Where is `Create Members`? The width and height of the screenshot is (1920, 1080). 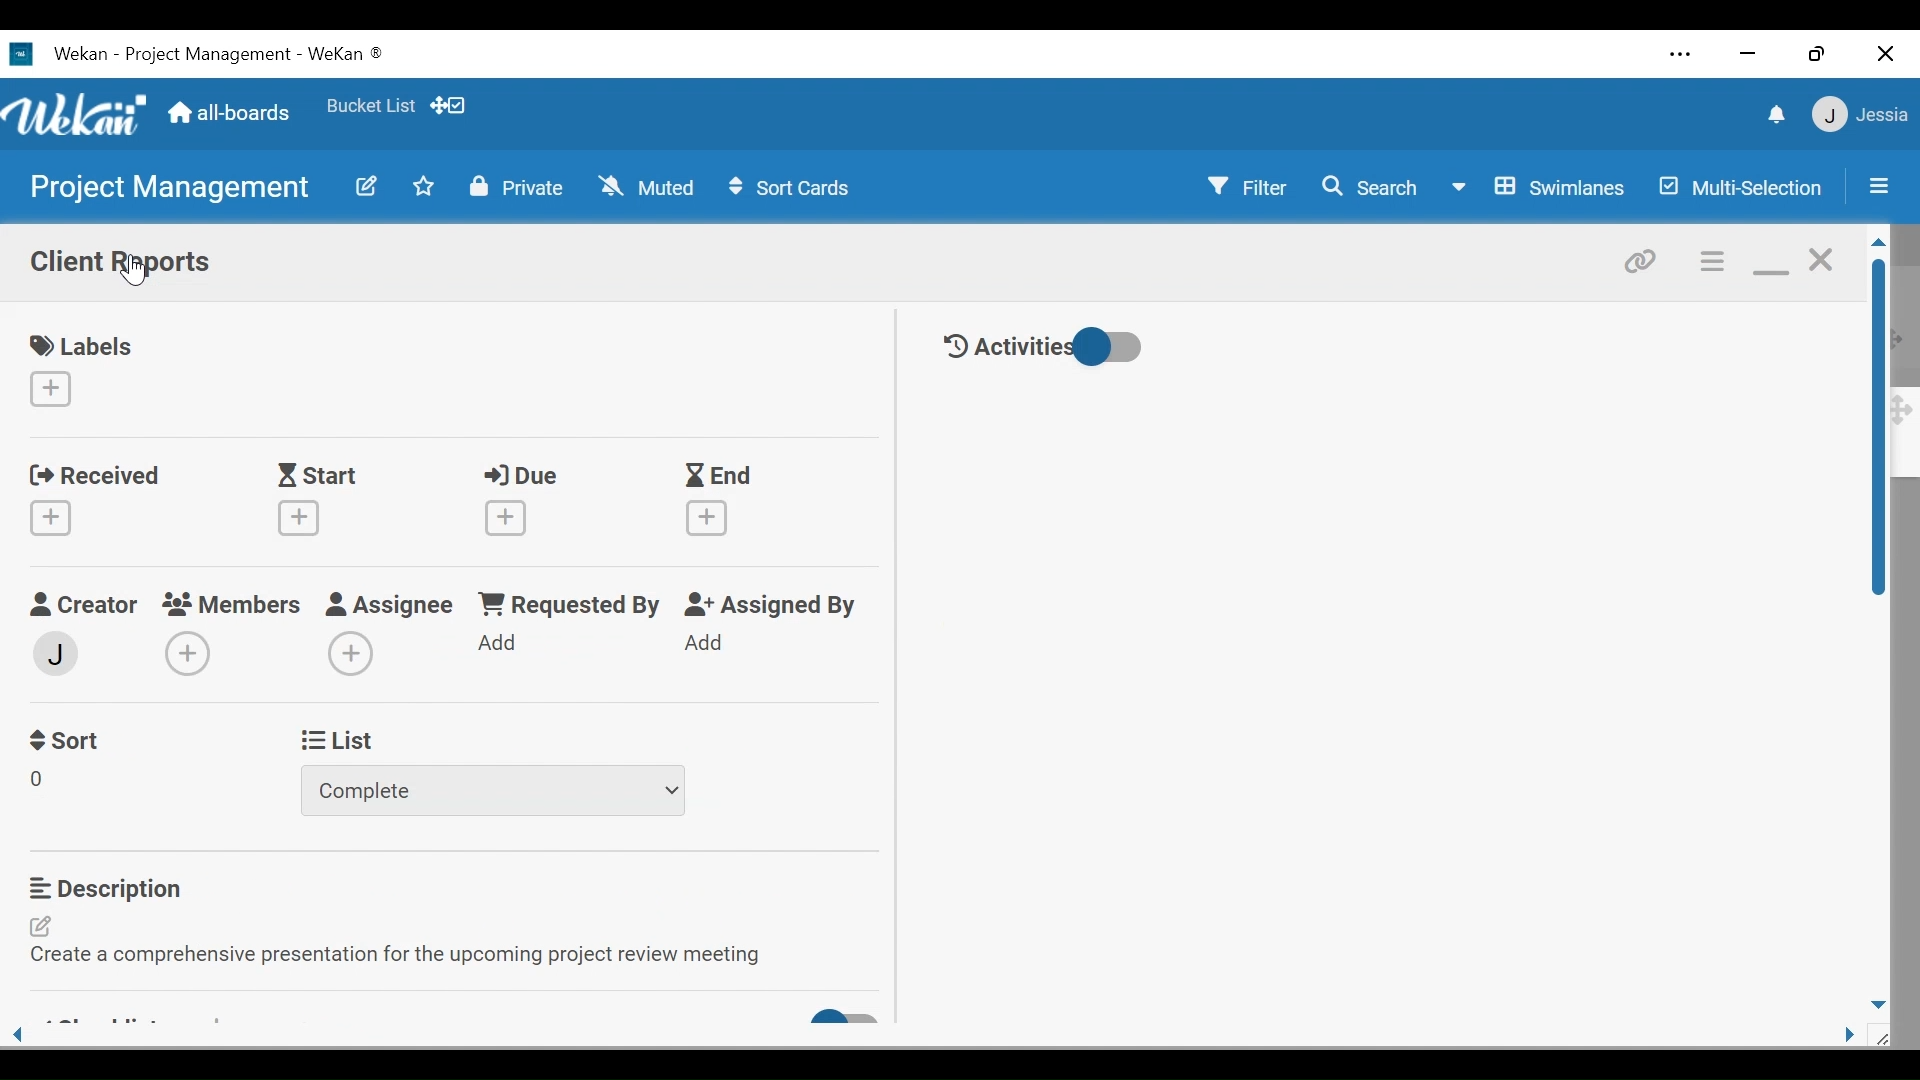
Create Members is located at coordinates (185, 655).